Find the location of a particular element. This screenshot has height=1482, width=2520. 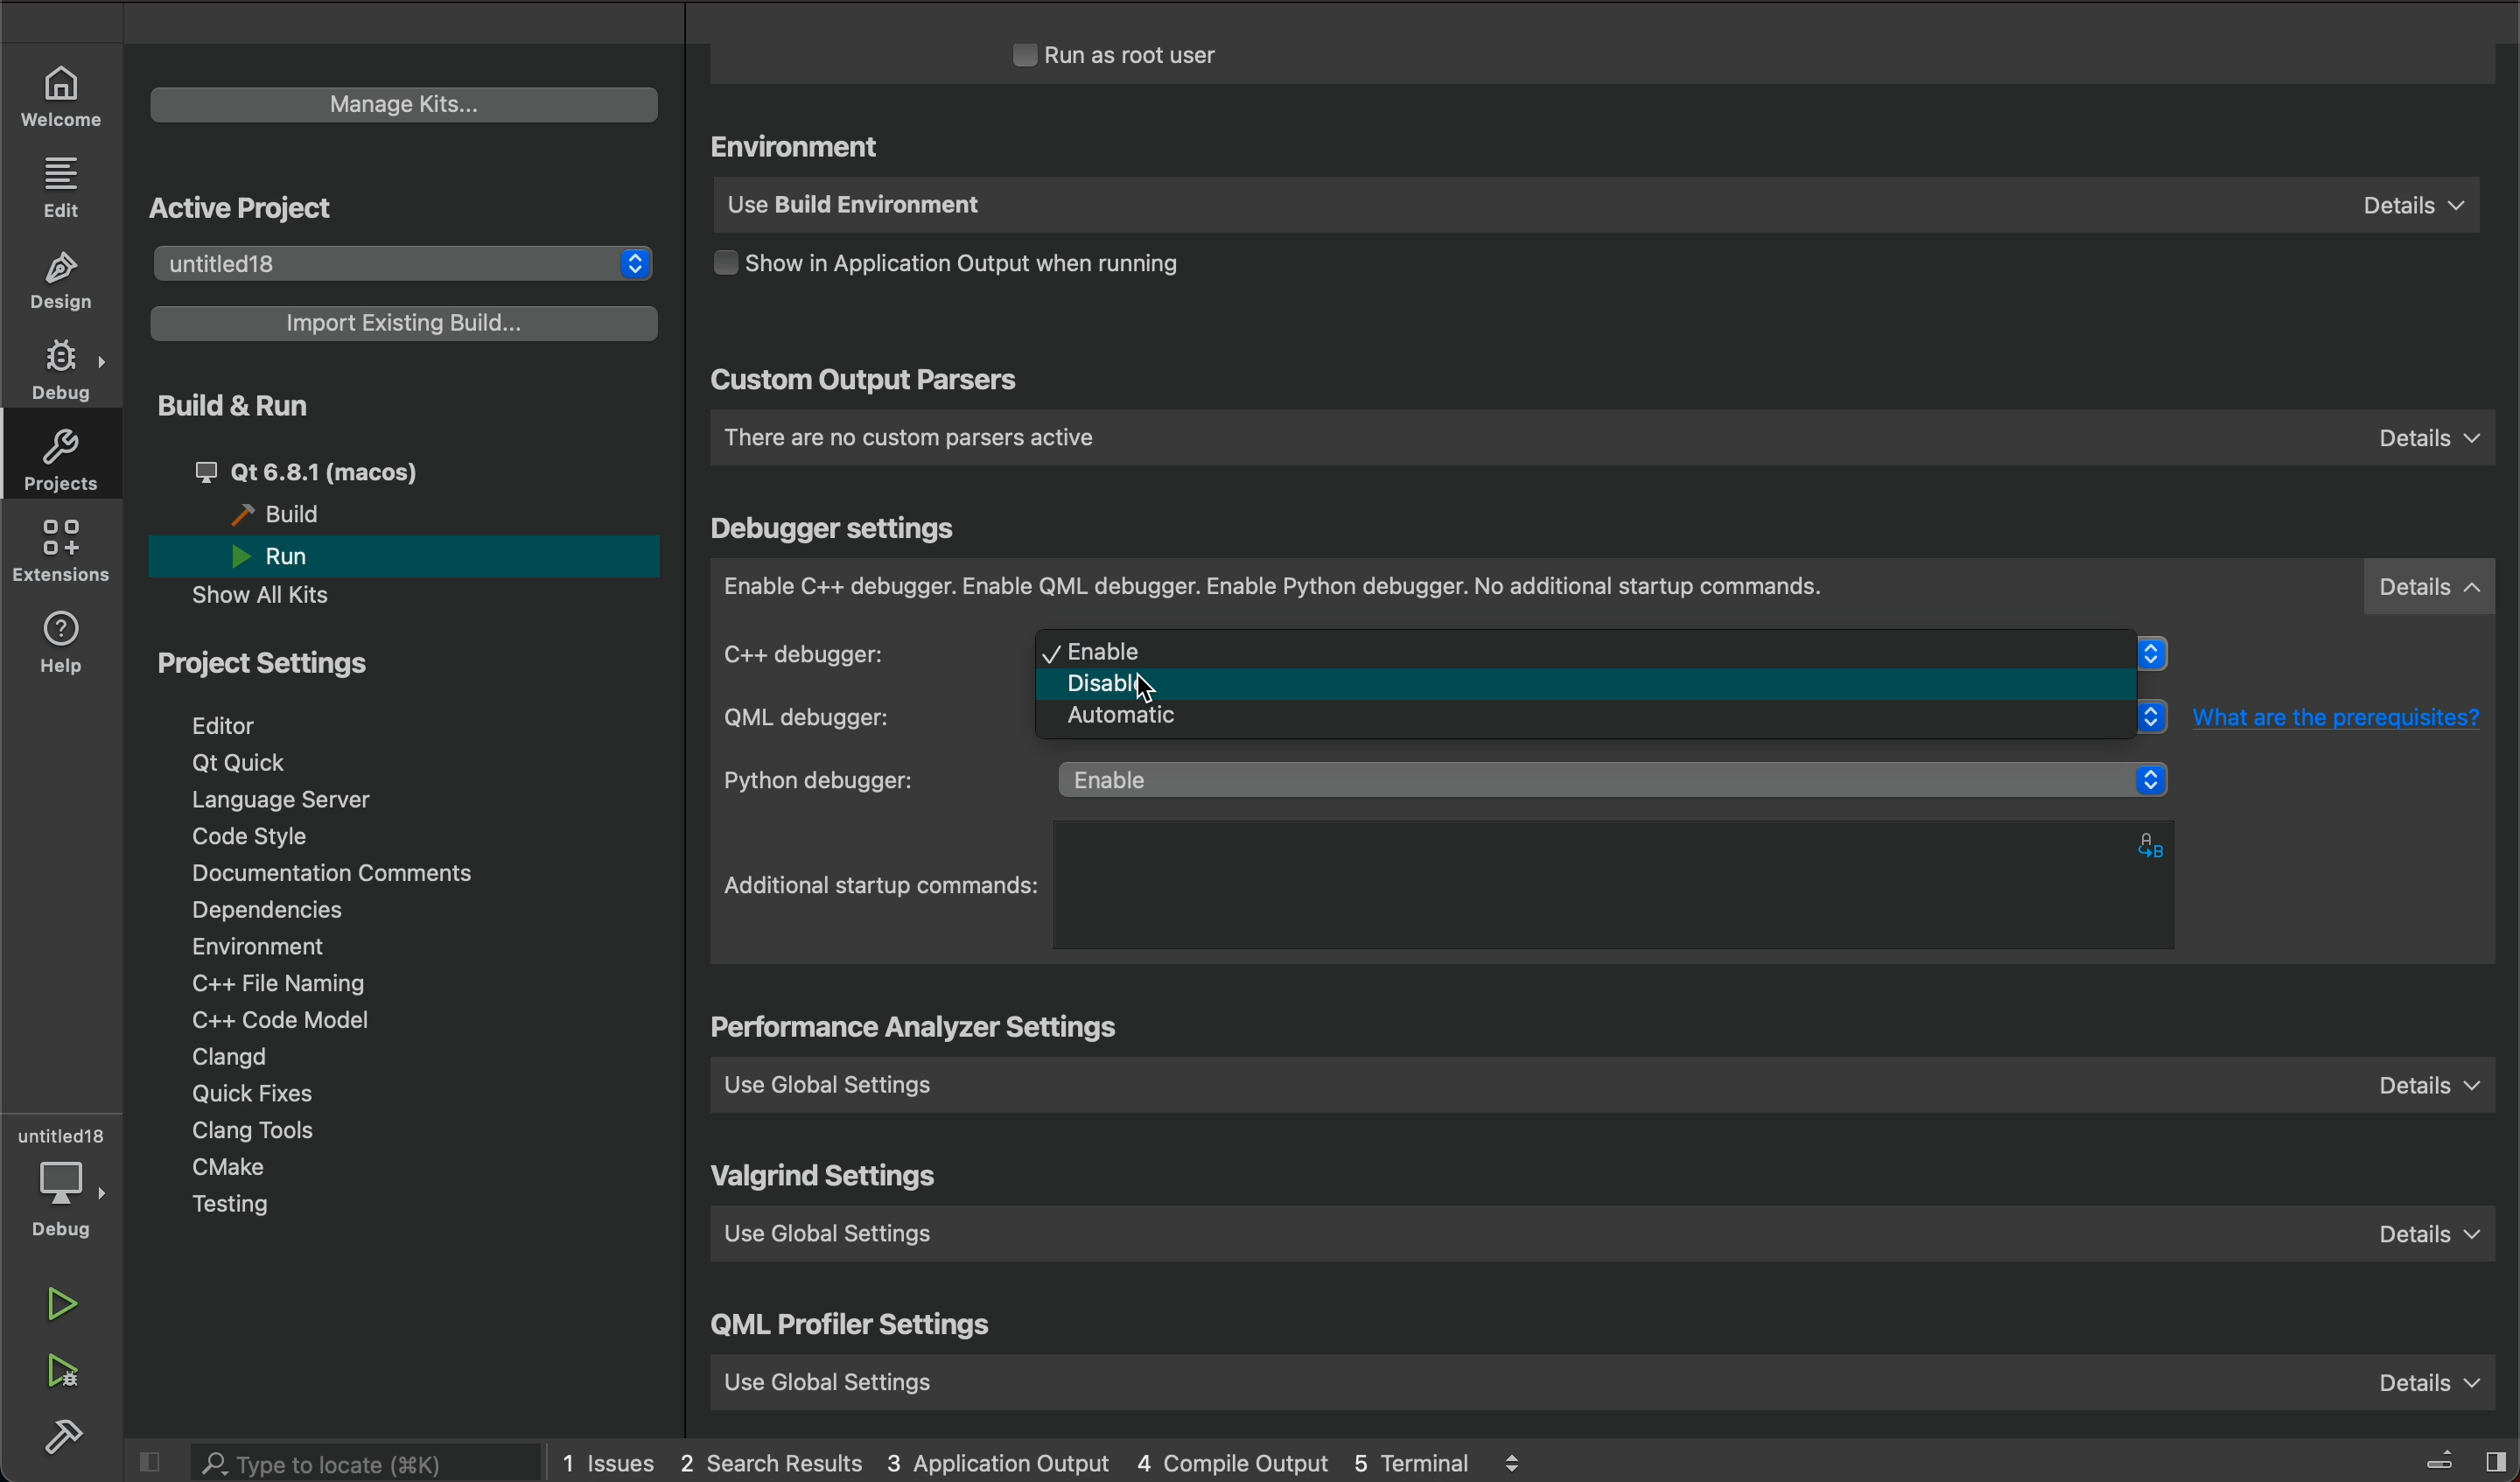

cmake is located at coordinates (229, 1166).